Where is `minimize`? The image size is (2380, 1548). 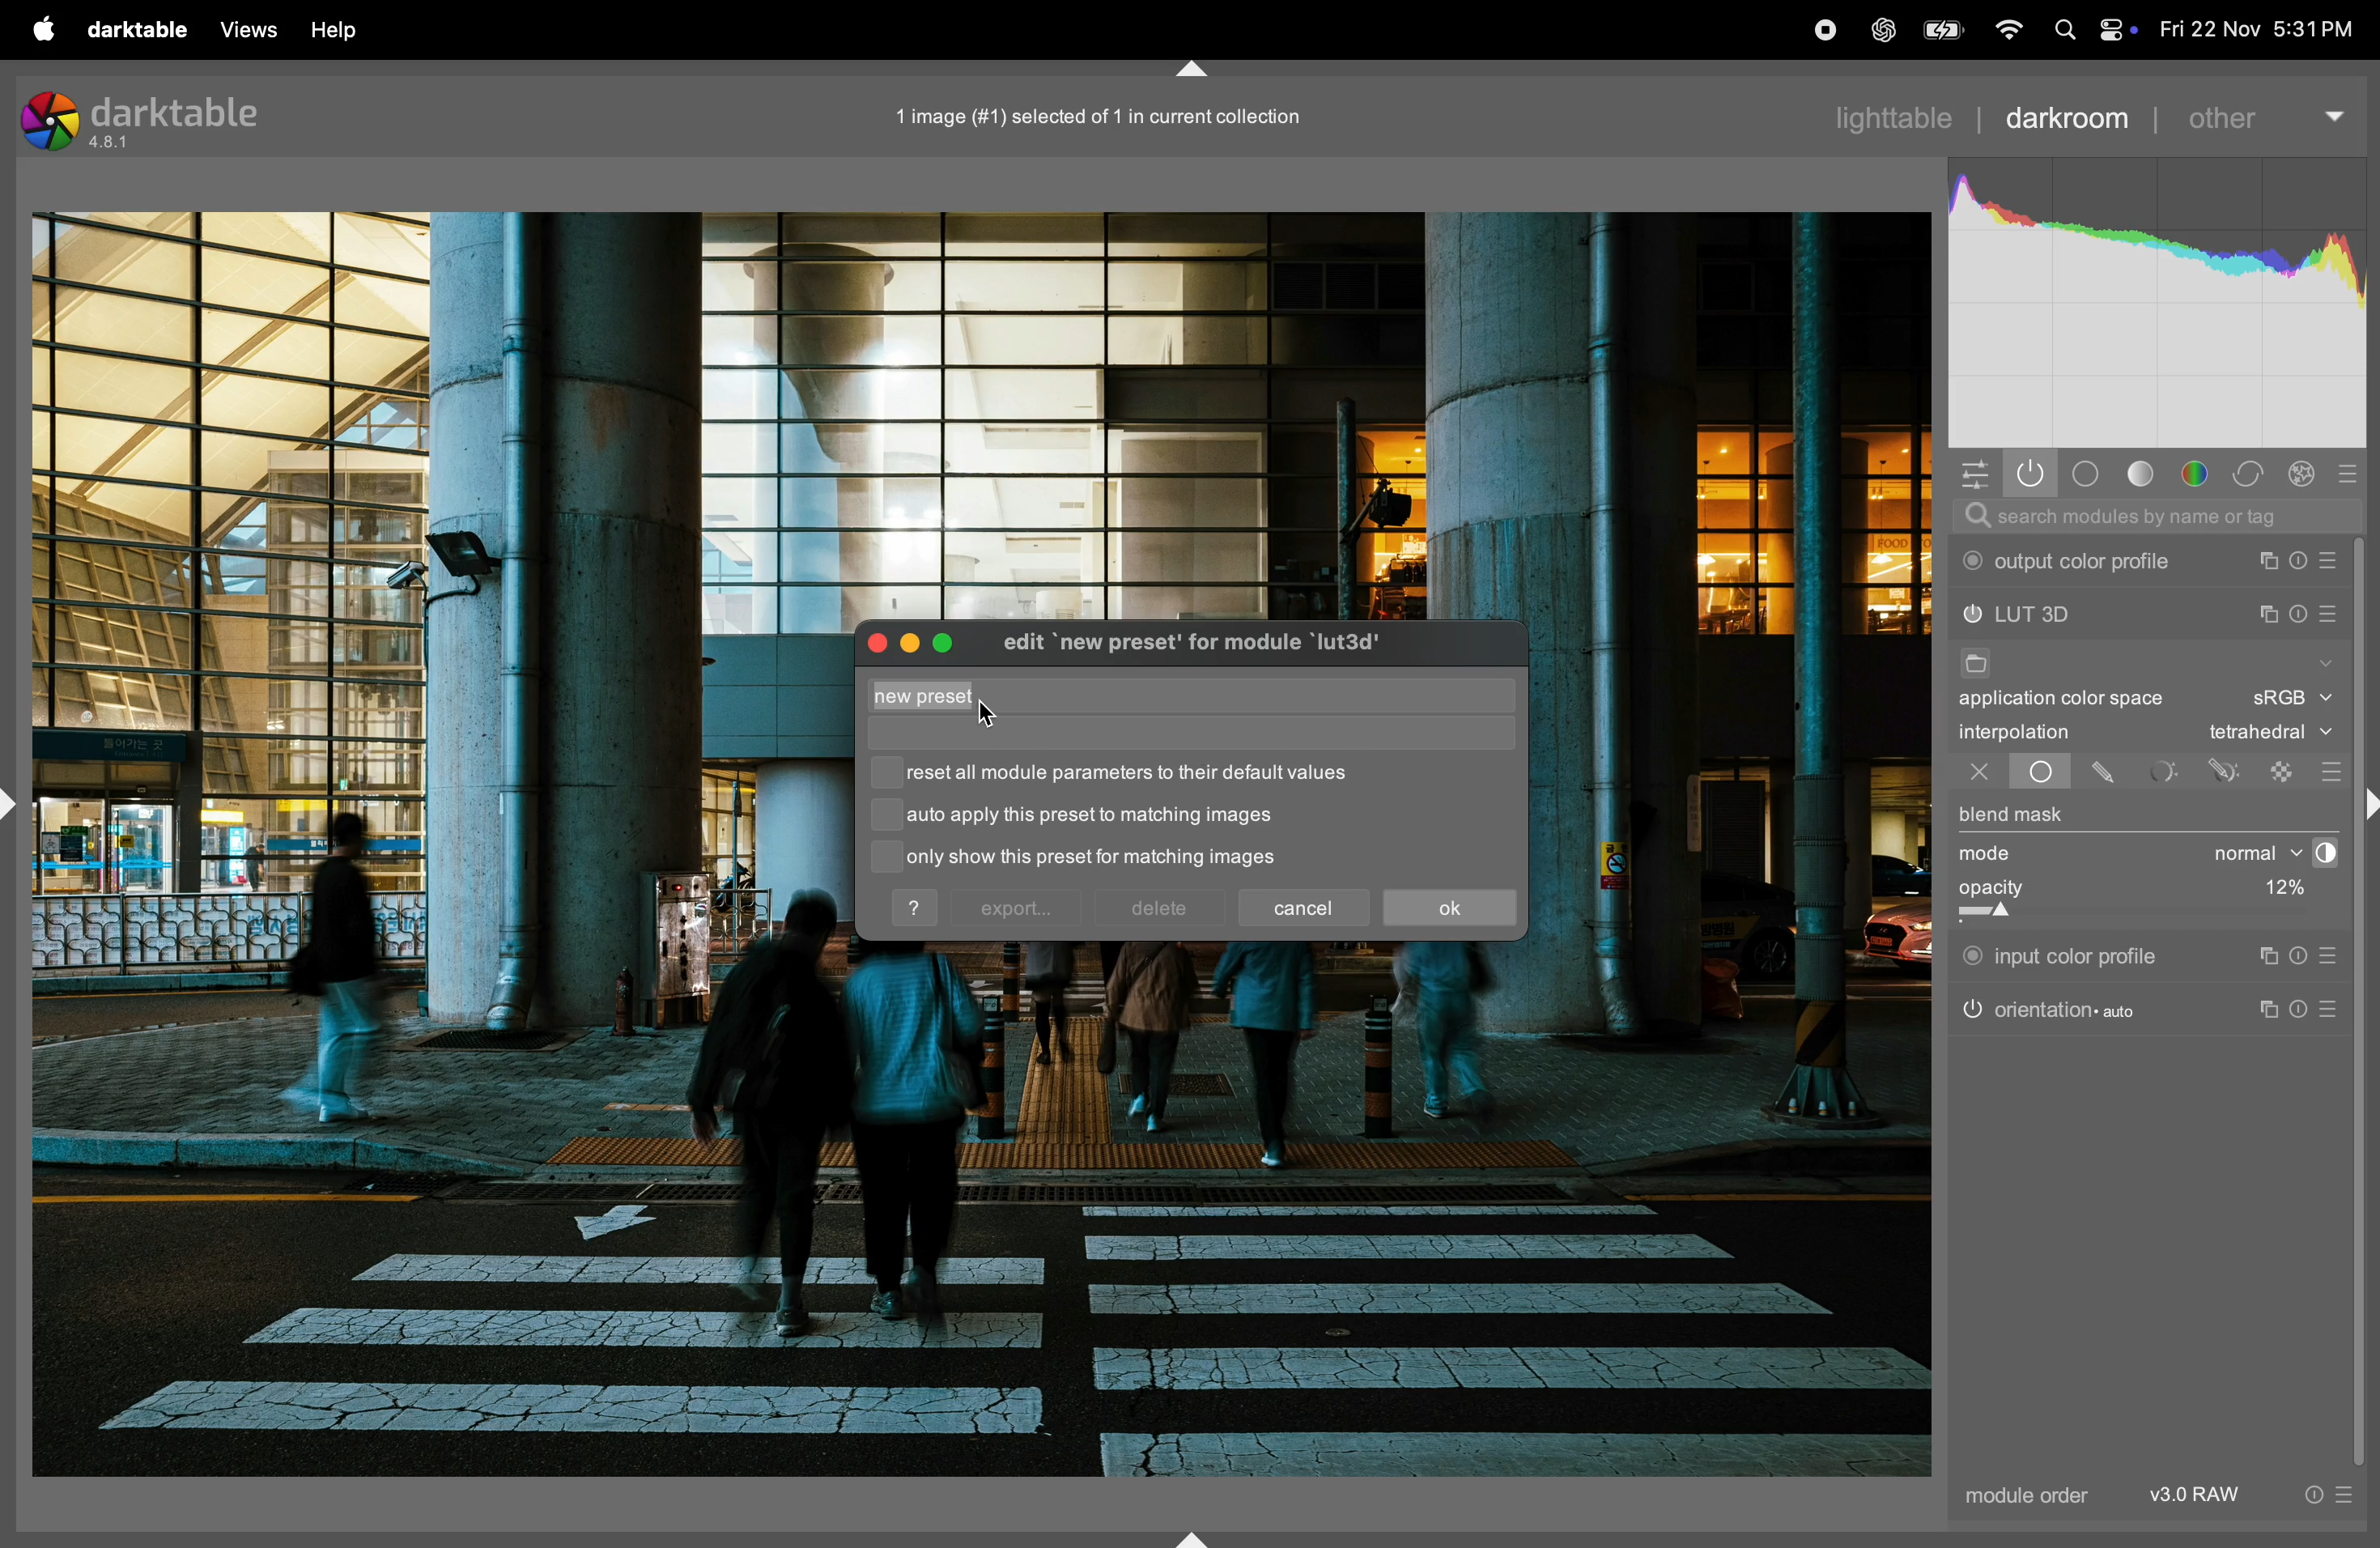 minimize is located at coordinates (906, 642).